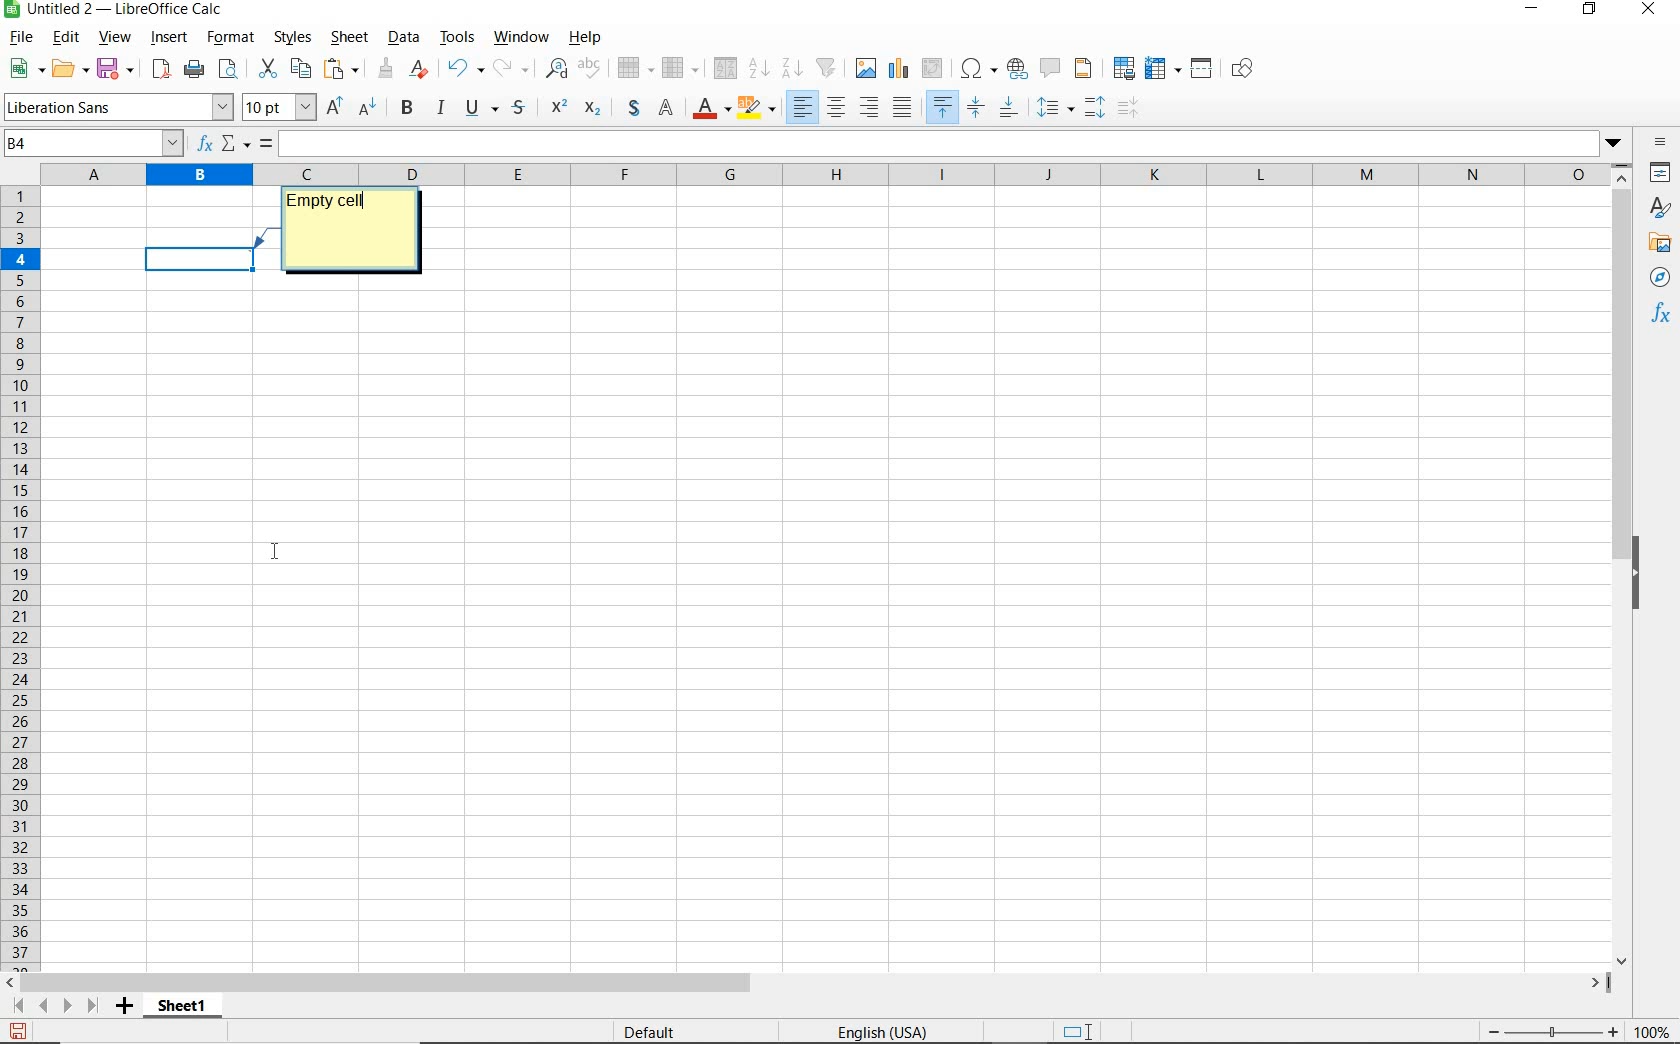 The width and height of the screenshot is (1680, 1044). What do you see at coordinates (976, 107) in the screenshot?
I see `center vertically` at bounding box center [976, 107].